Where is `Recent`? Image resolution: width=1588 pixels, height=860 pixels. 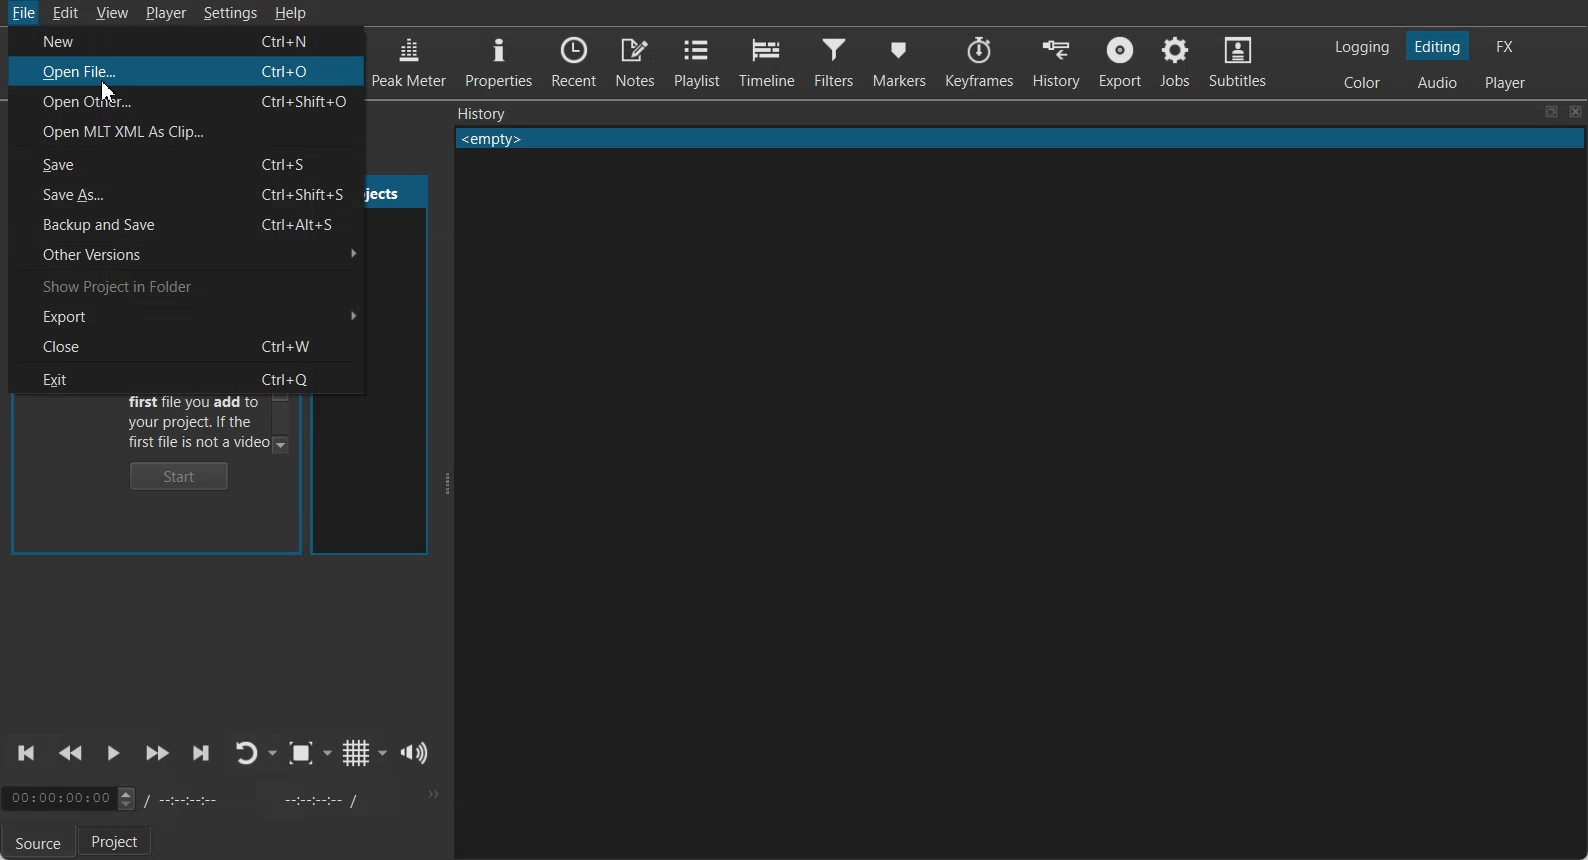
Recent is located at coordinates (574, 60).